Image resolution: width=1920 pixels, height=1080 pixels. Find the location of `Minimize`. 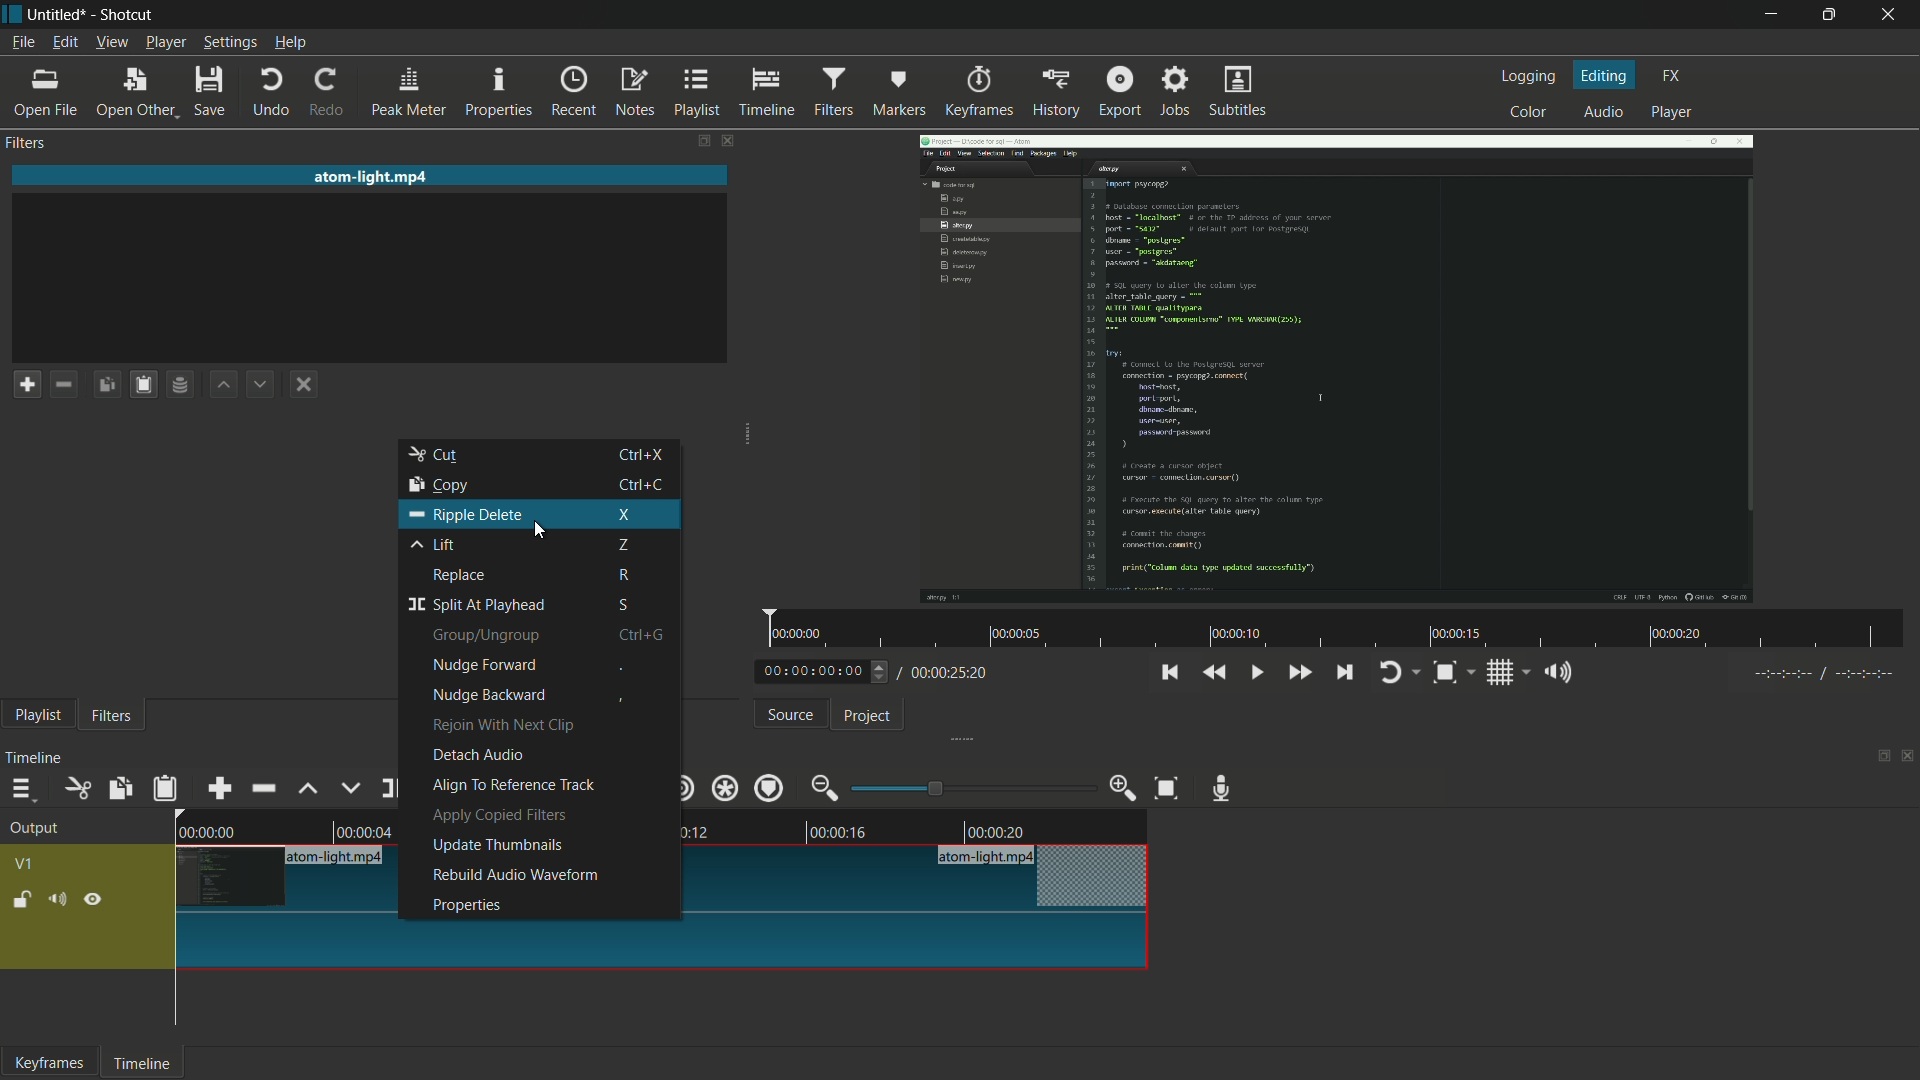

Minimize is located at coordinates (1757, 15).